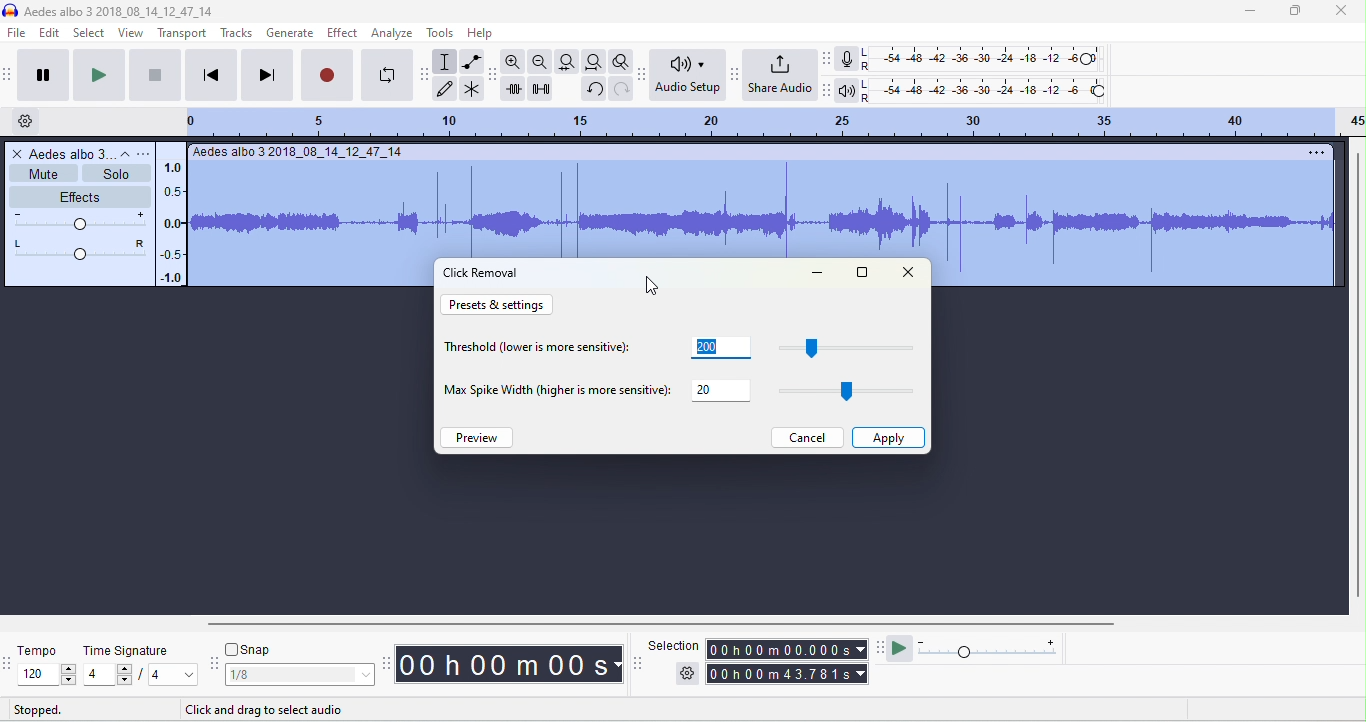  I want to click on skip to end, so click(266, 75).